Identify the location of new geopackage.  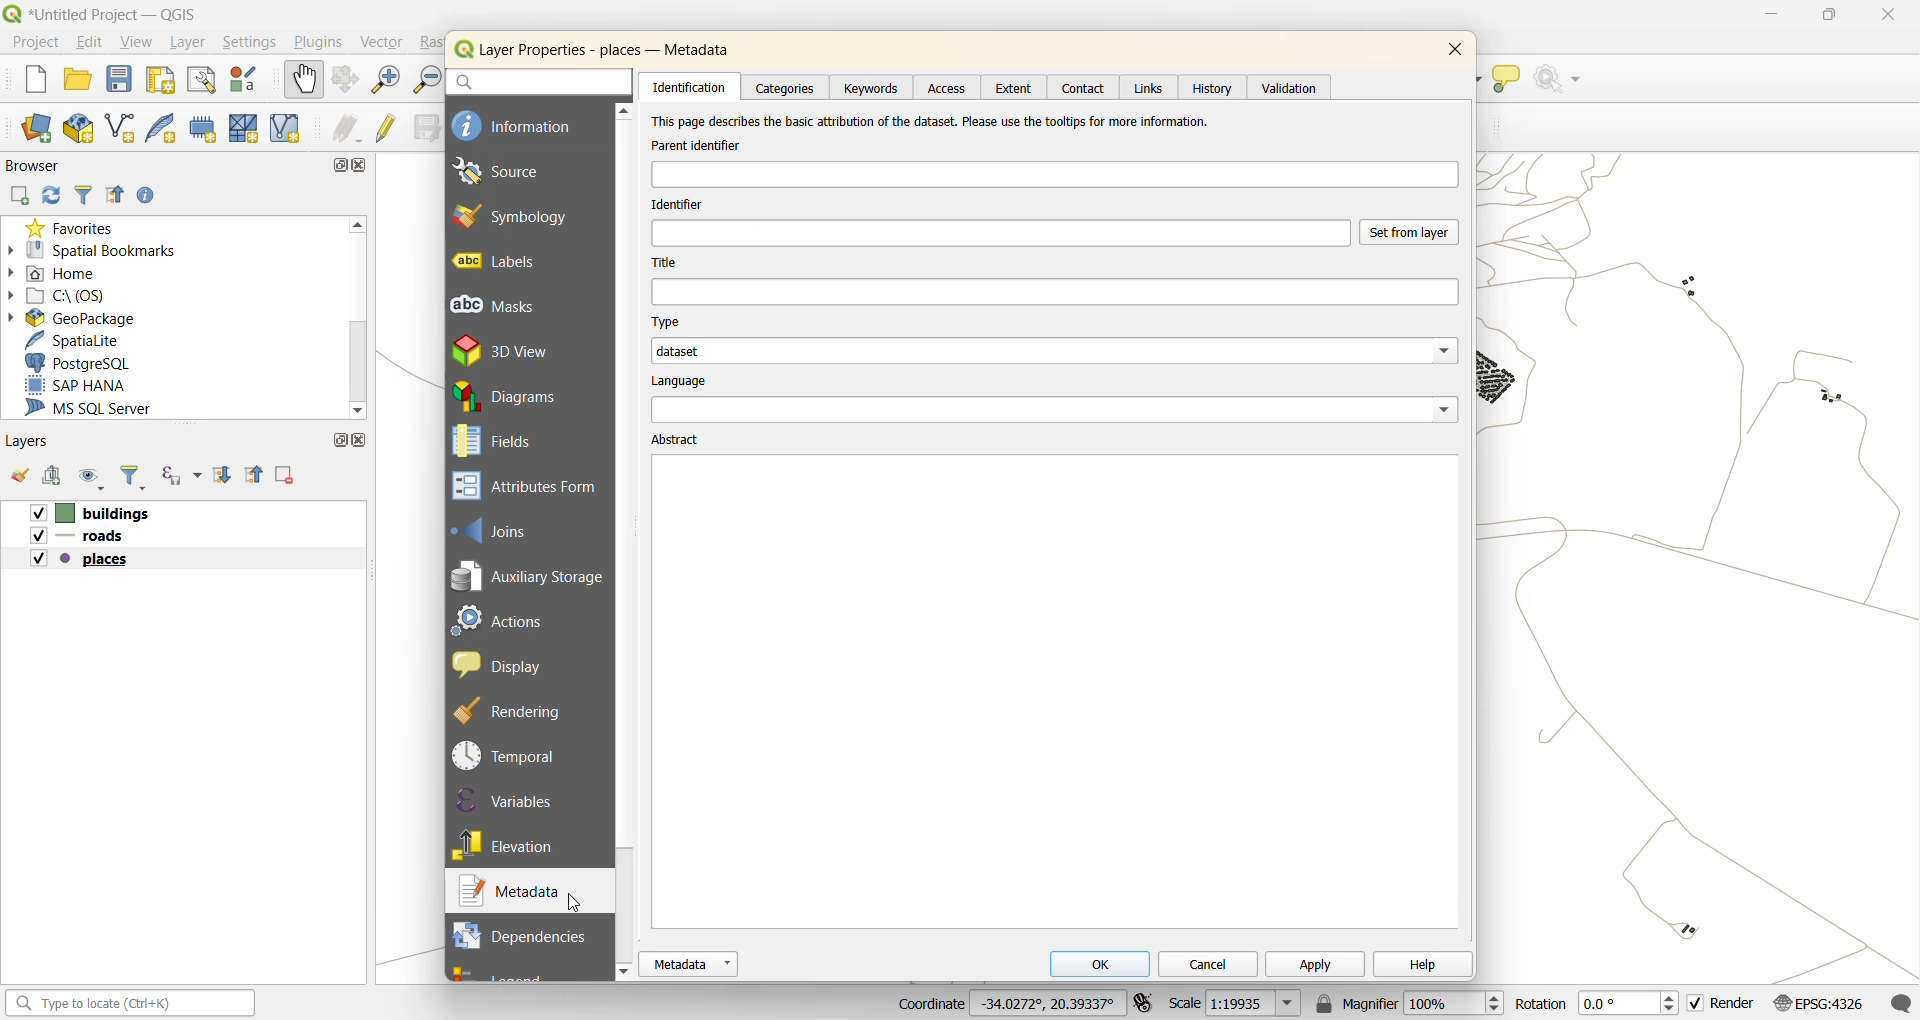
(85, 130).